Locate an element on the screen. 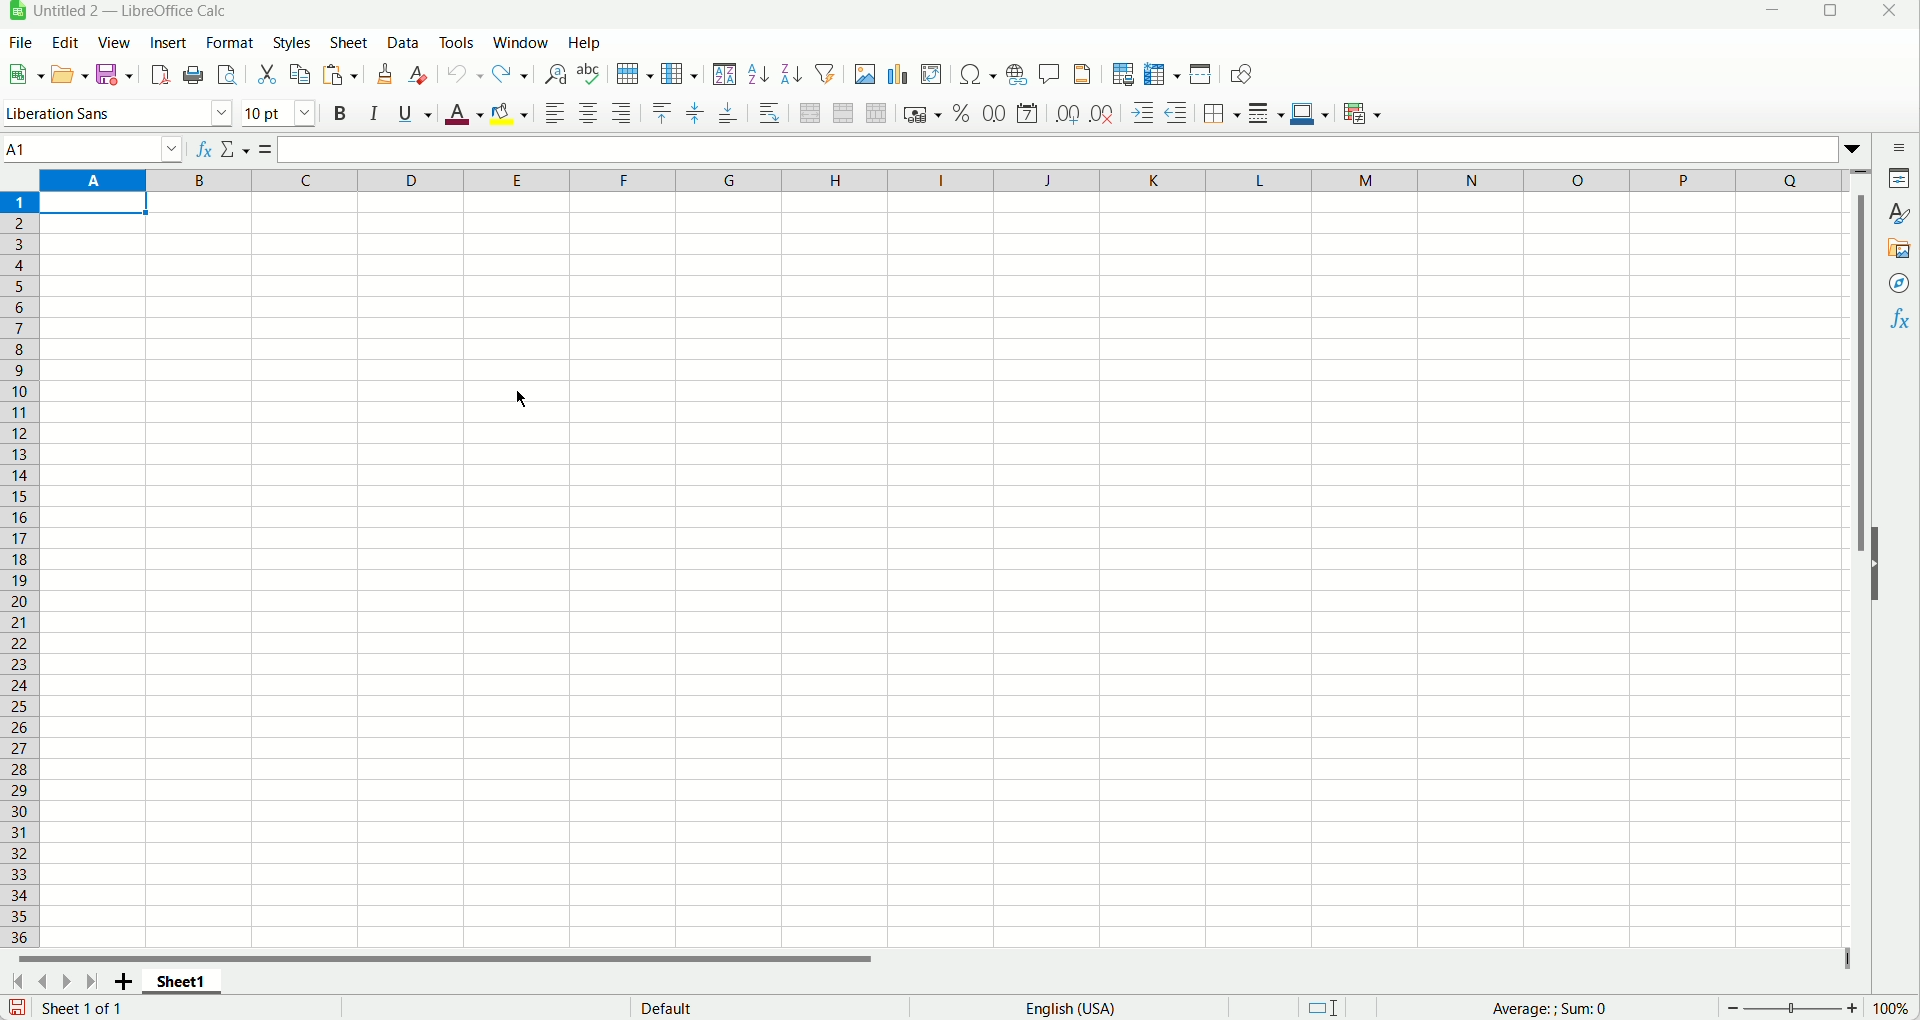  Borders is located at coordinates (1222, 114).